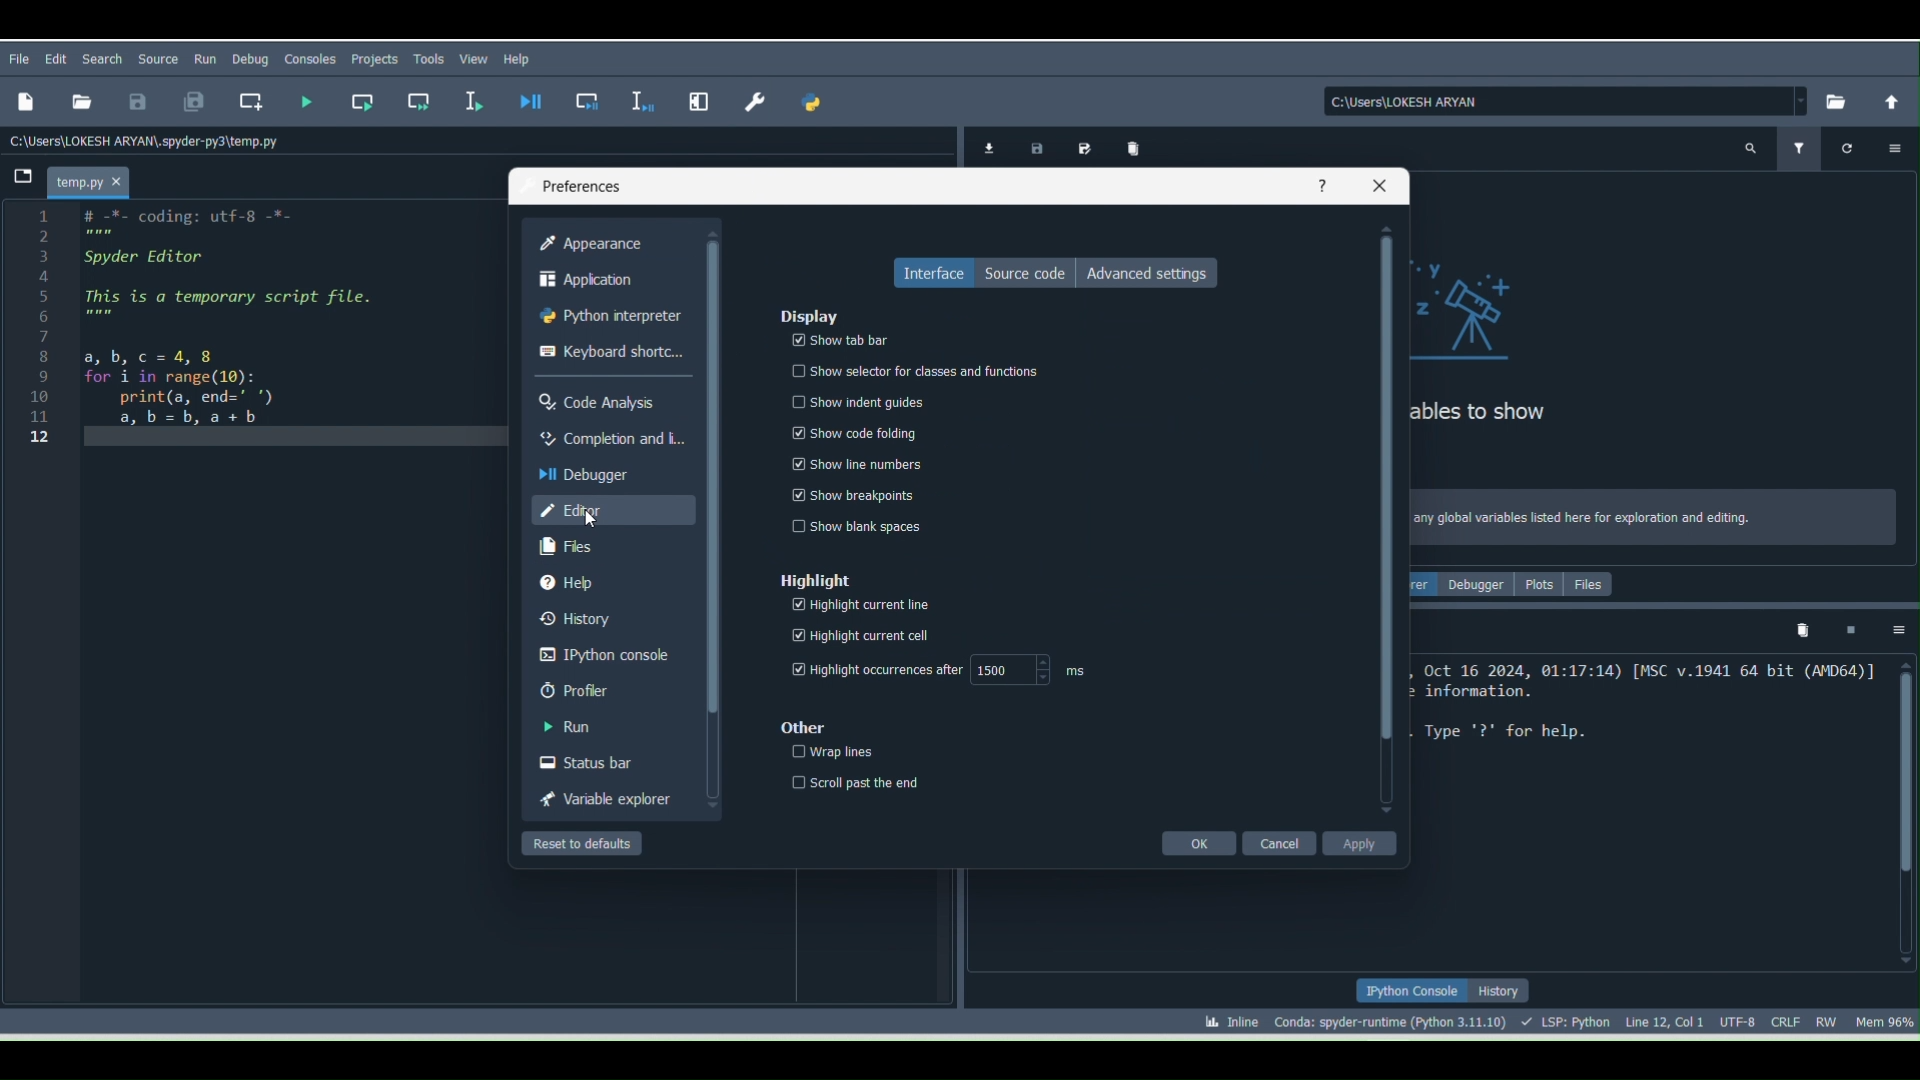 The height and width of the screenshot is (1080, 1920). Describe the element at coordinates (1568, 1019) in the screenshot. I see `Completions, linting, code folding and symbols status` at that location.